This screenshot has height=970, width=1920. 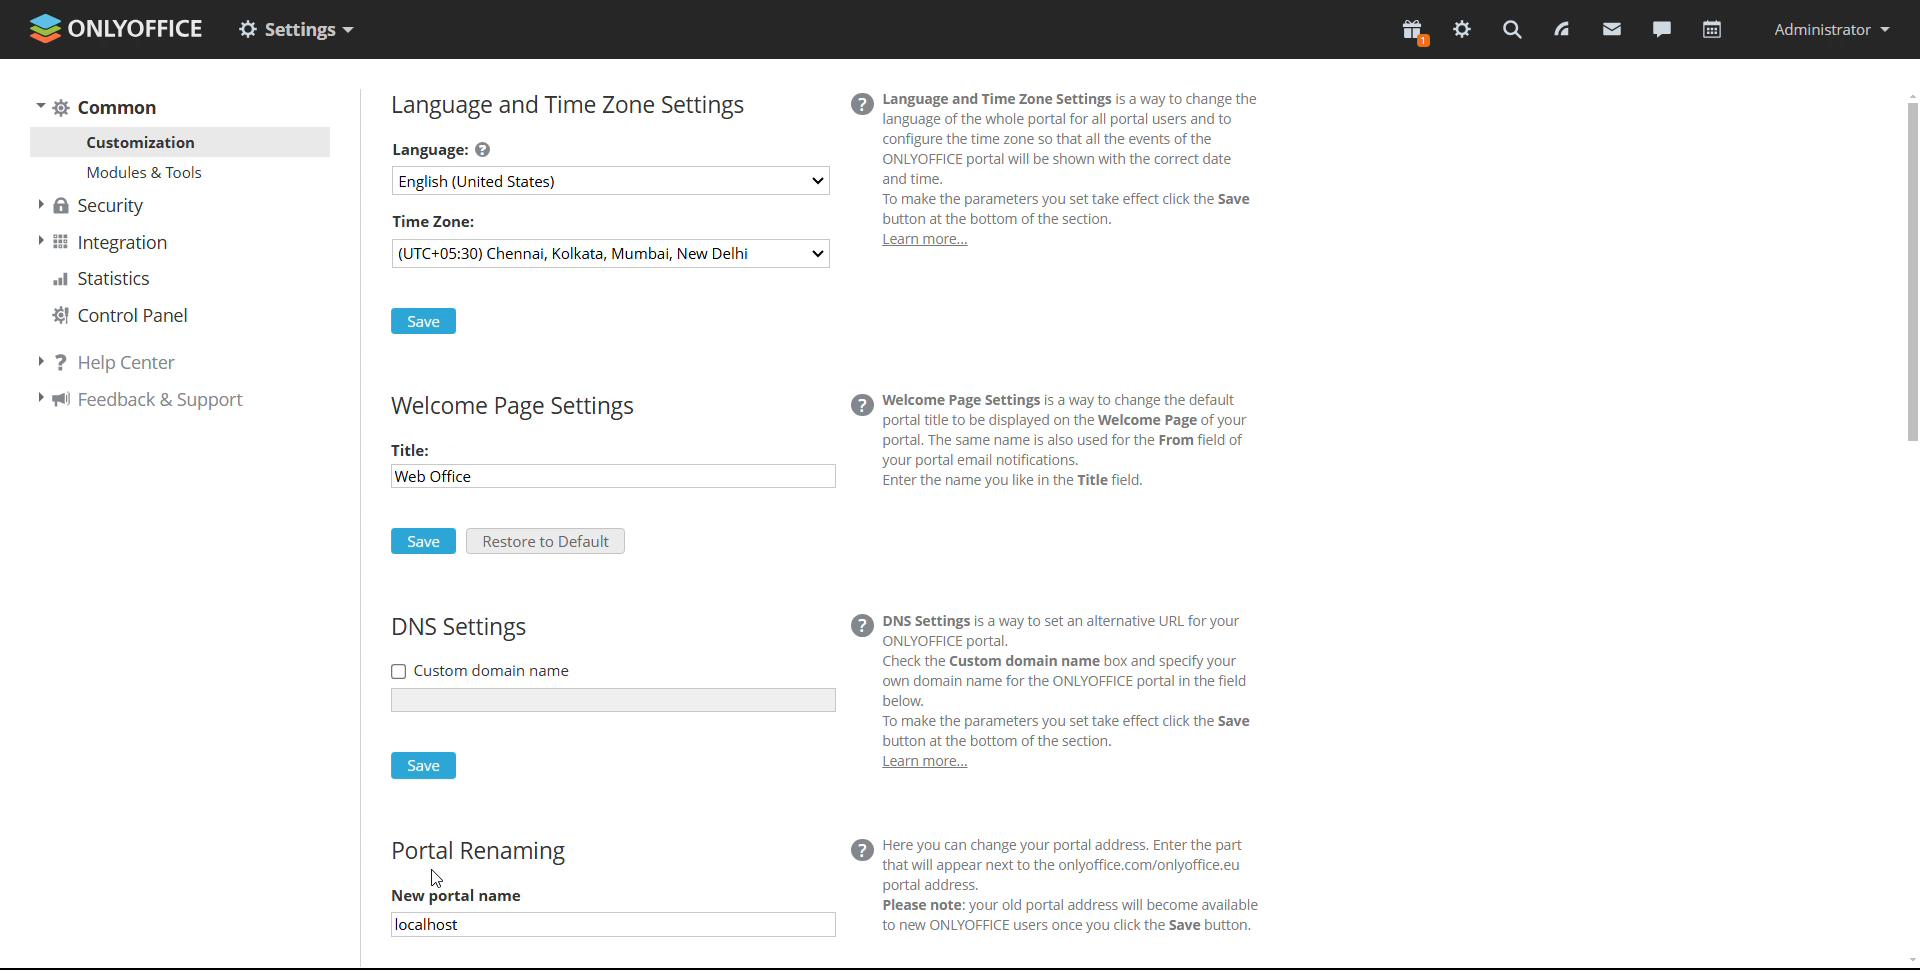 What do you see at coordinates (459, 897) in the screenshot?
I see `New portal name` at bounding box center [459, 897].